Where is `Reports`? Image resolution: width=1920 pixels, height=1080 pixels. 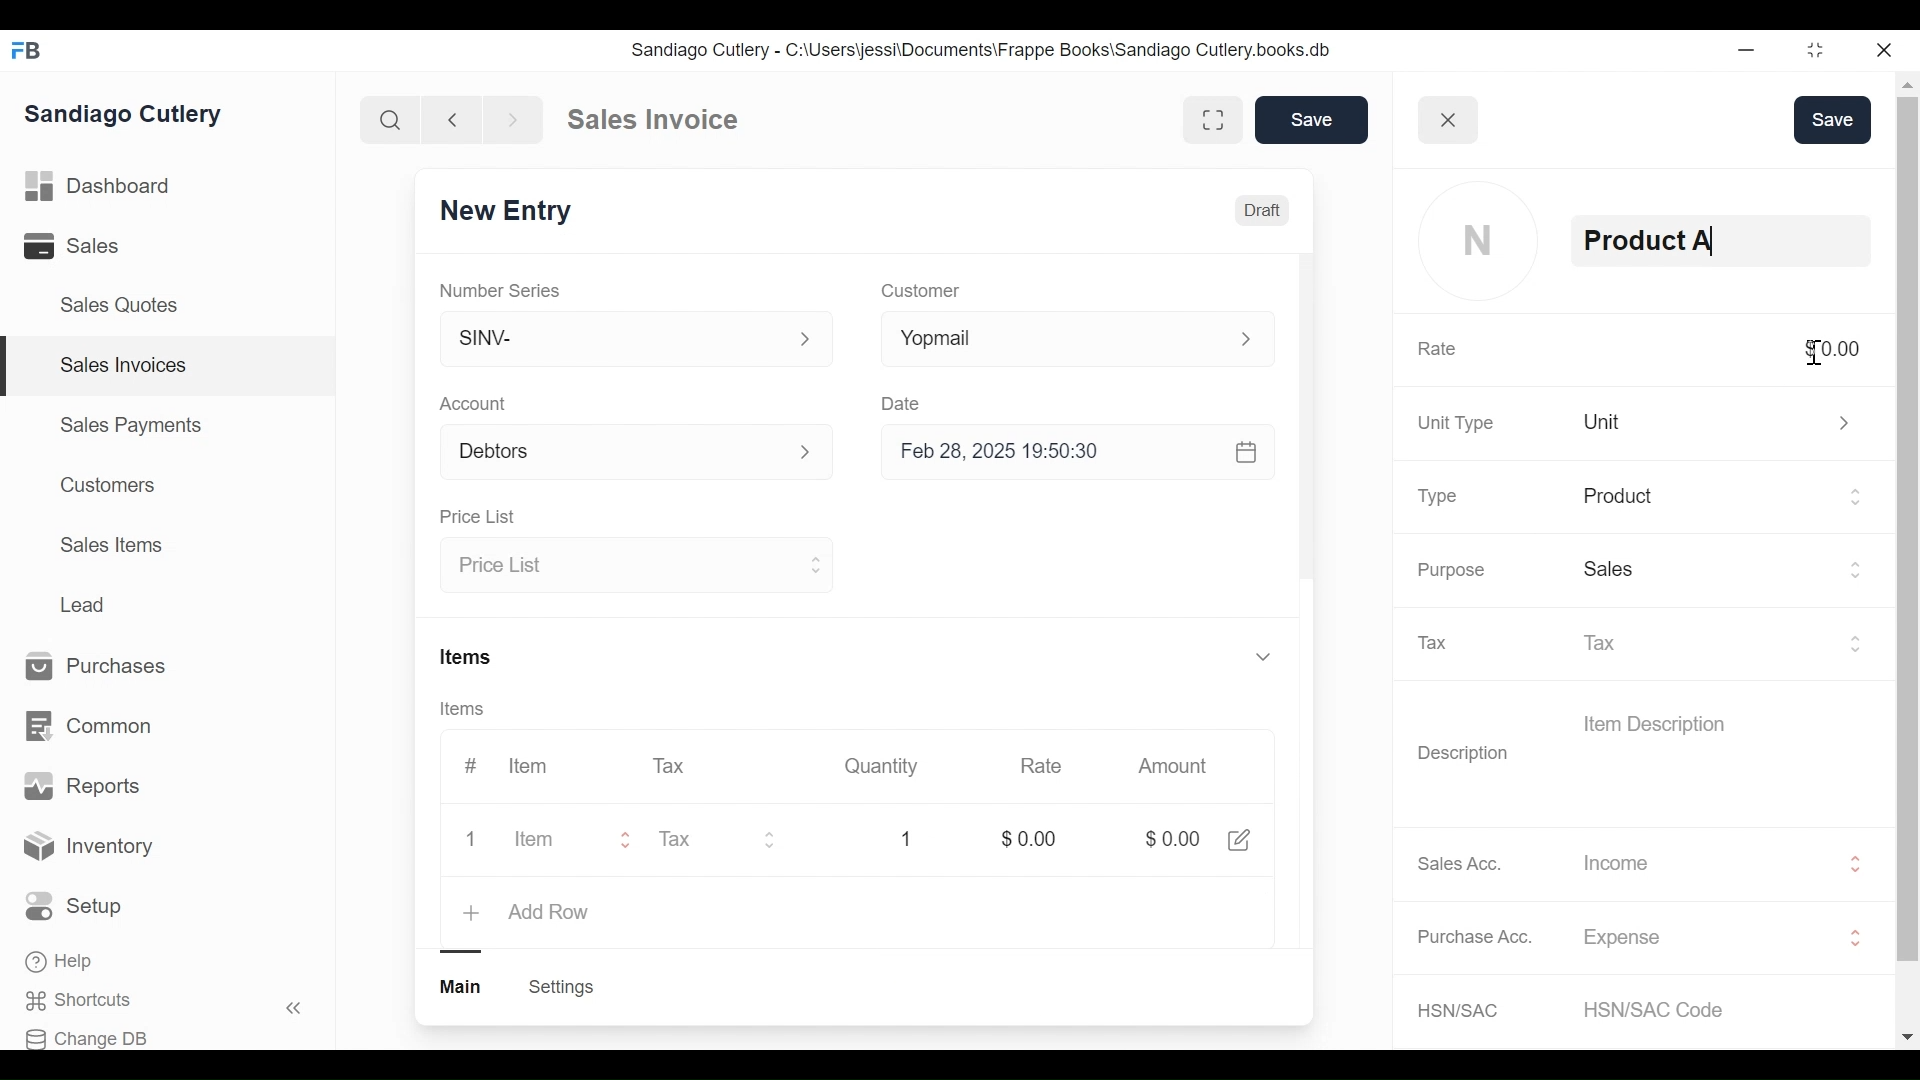 Reports is located at coordinates (82, 786).